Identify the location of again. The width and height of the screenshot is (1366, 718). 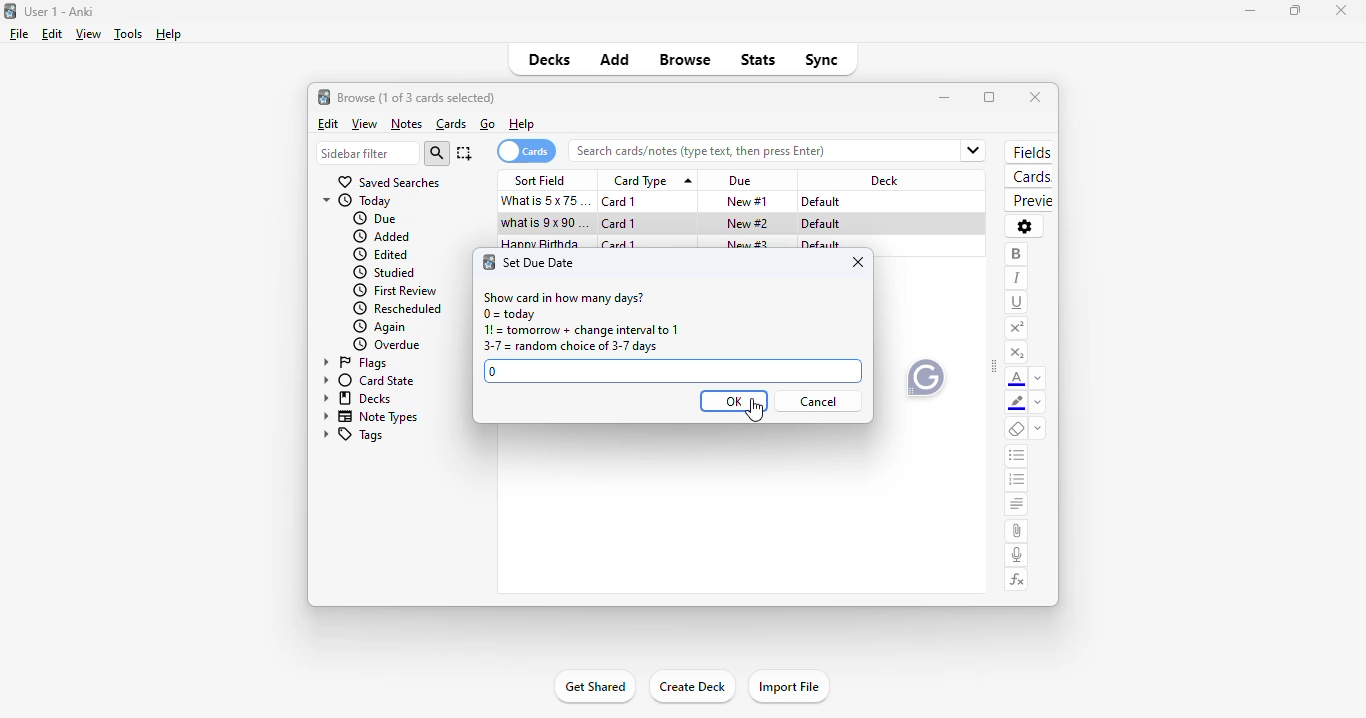
(379, 327).